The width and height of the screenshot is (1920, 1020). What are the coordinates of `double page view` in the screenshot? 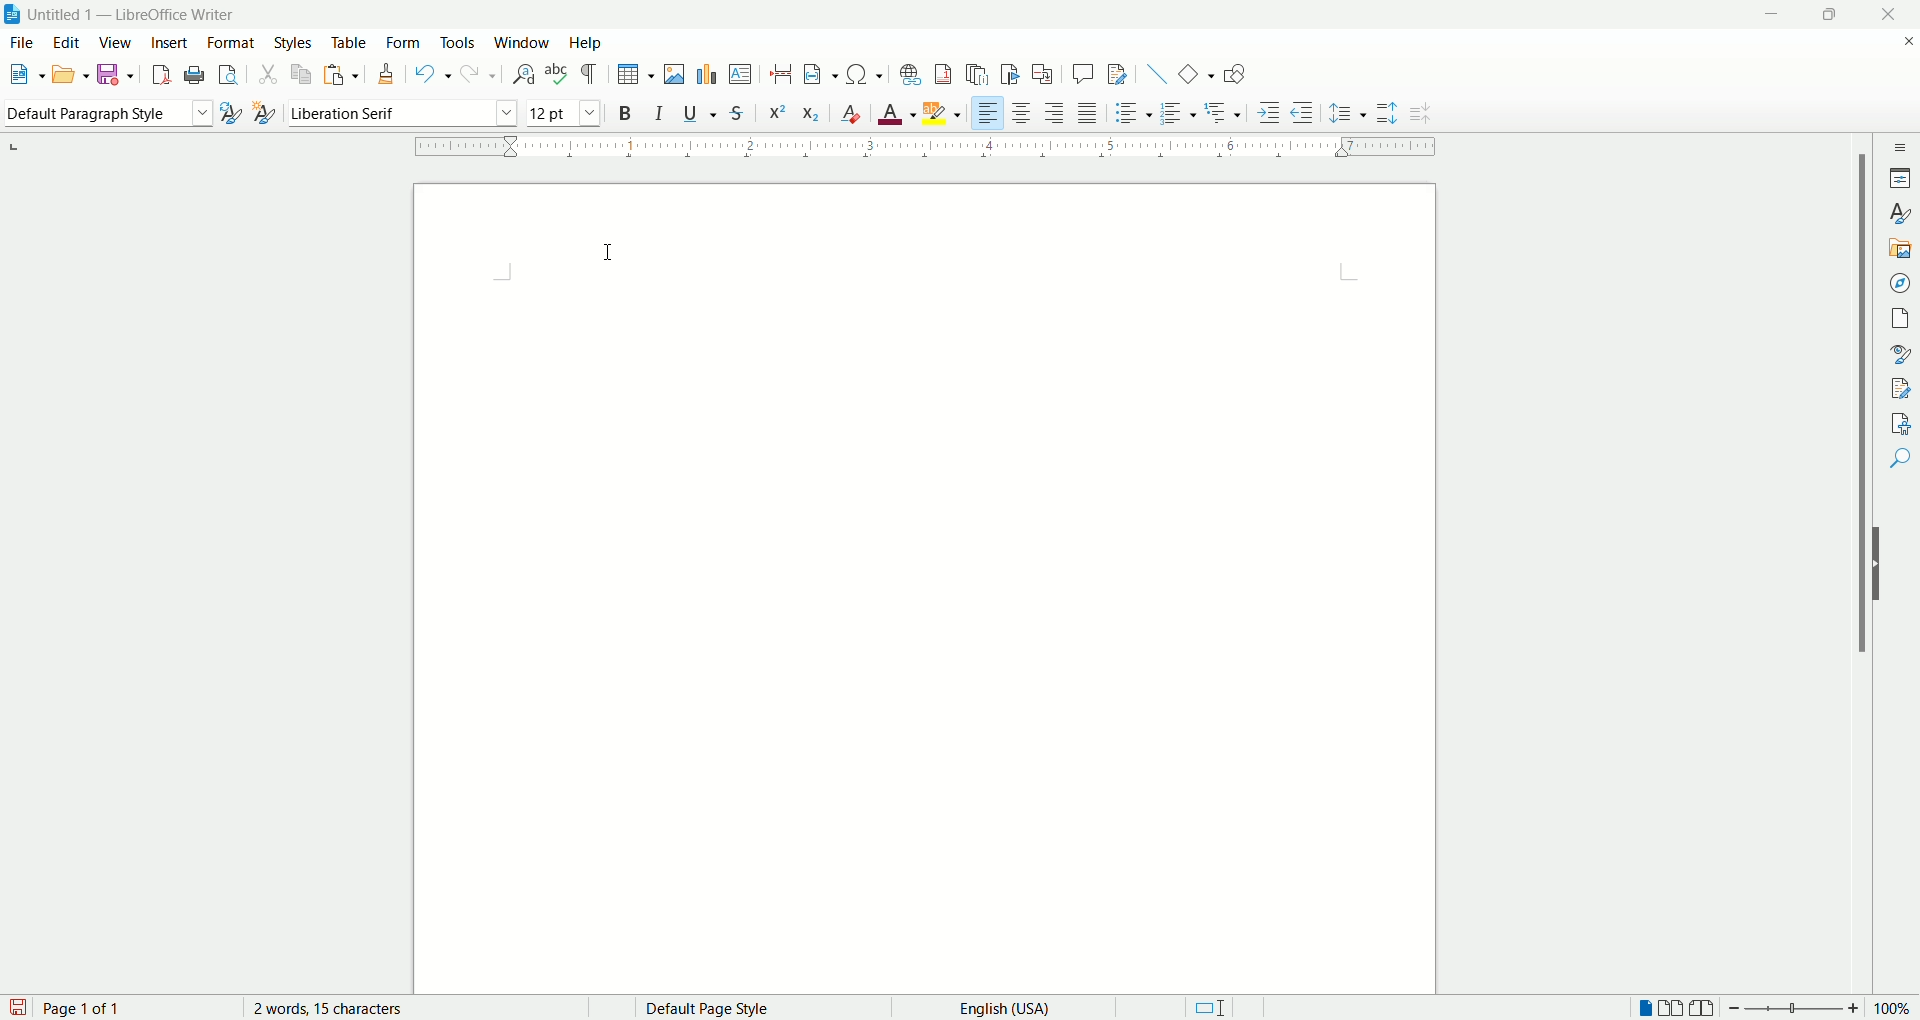 It's located at (1672, 1007).